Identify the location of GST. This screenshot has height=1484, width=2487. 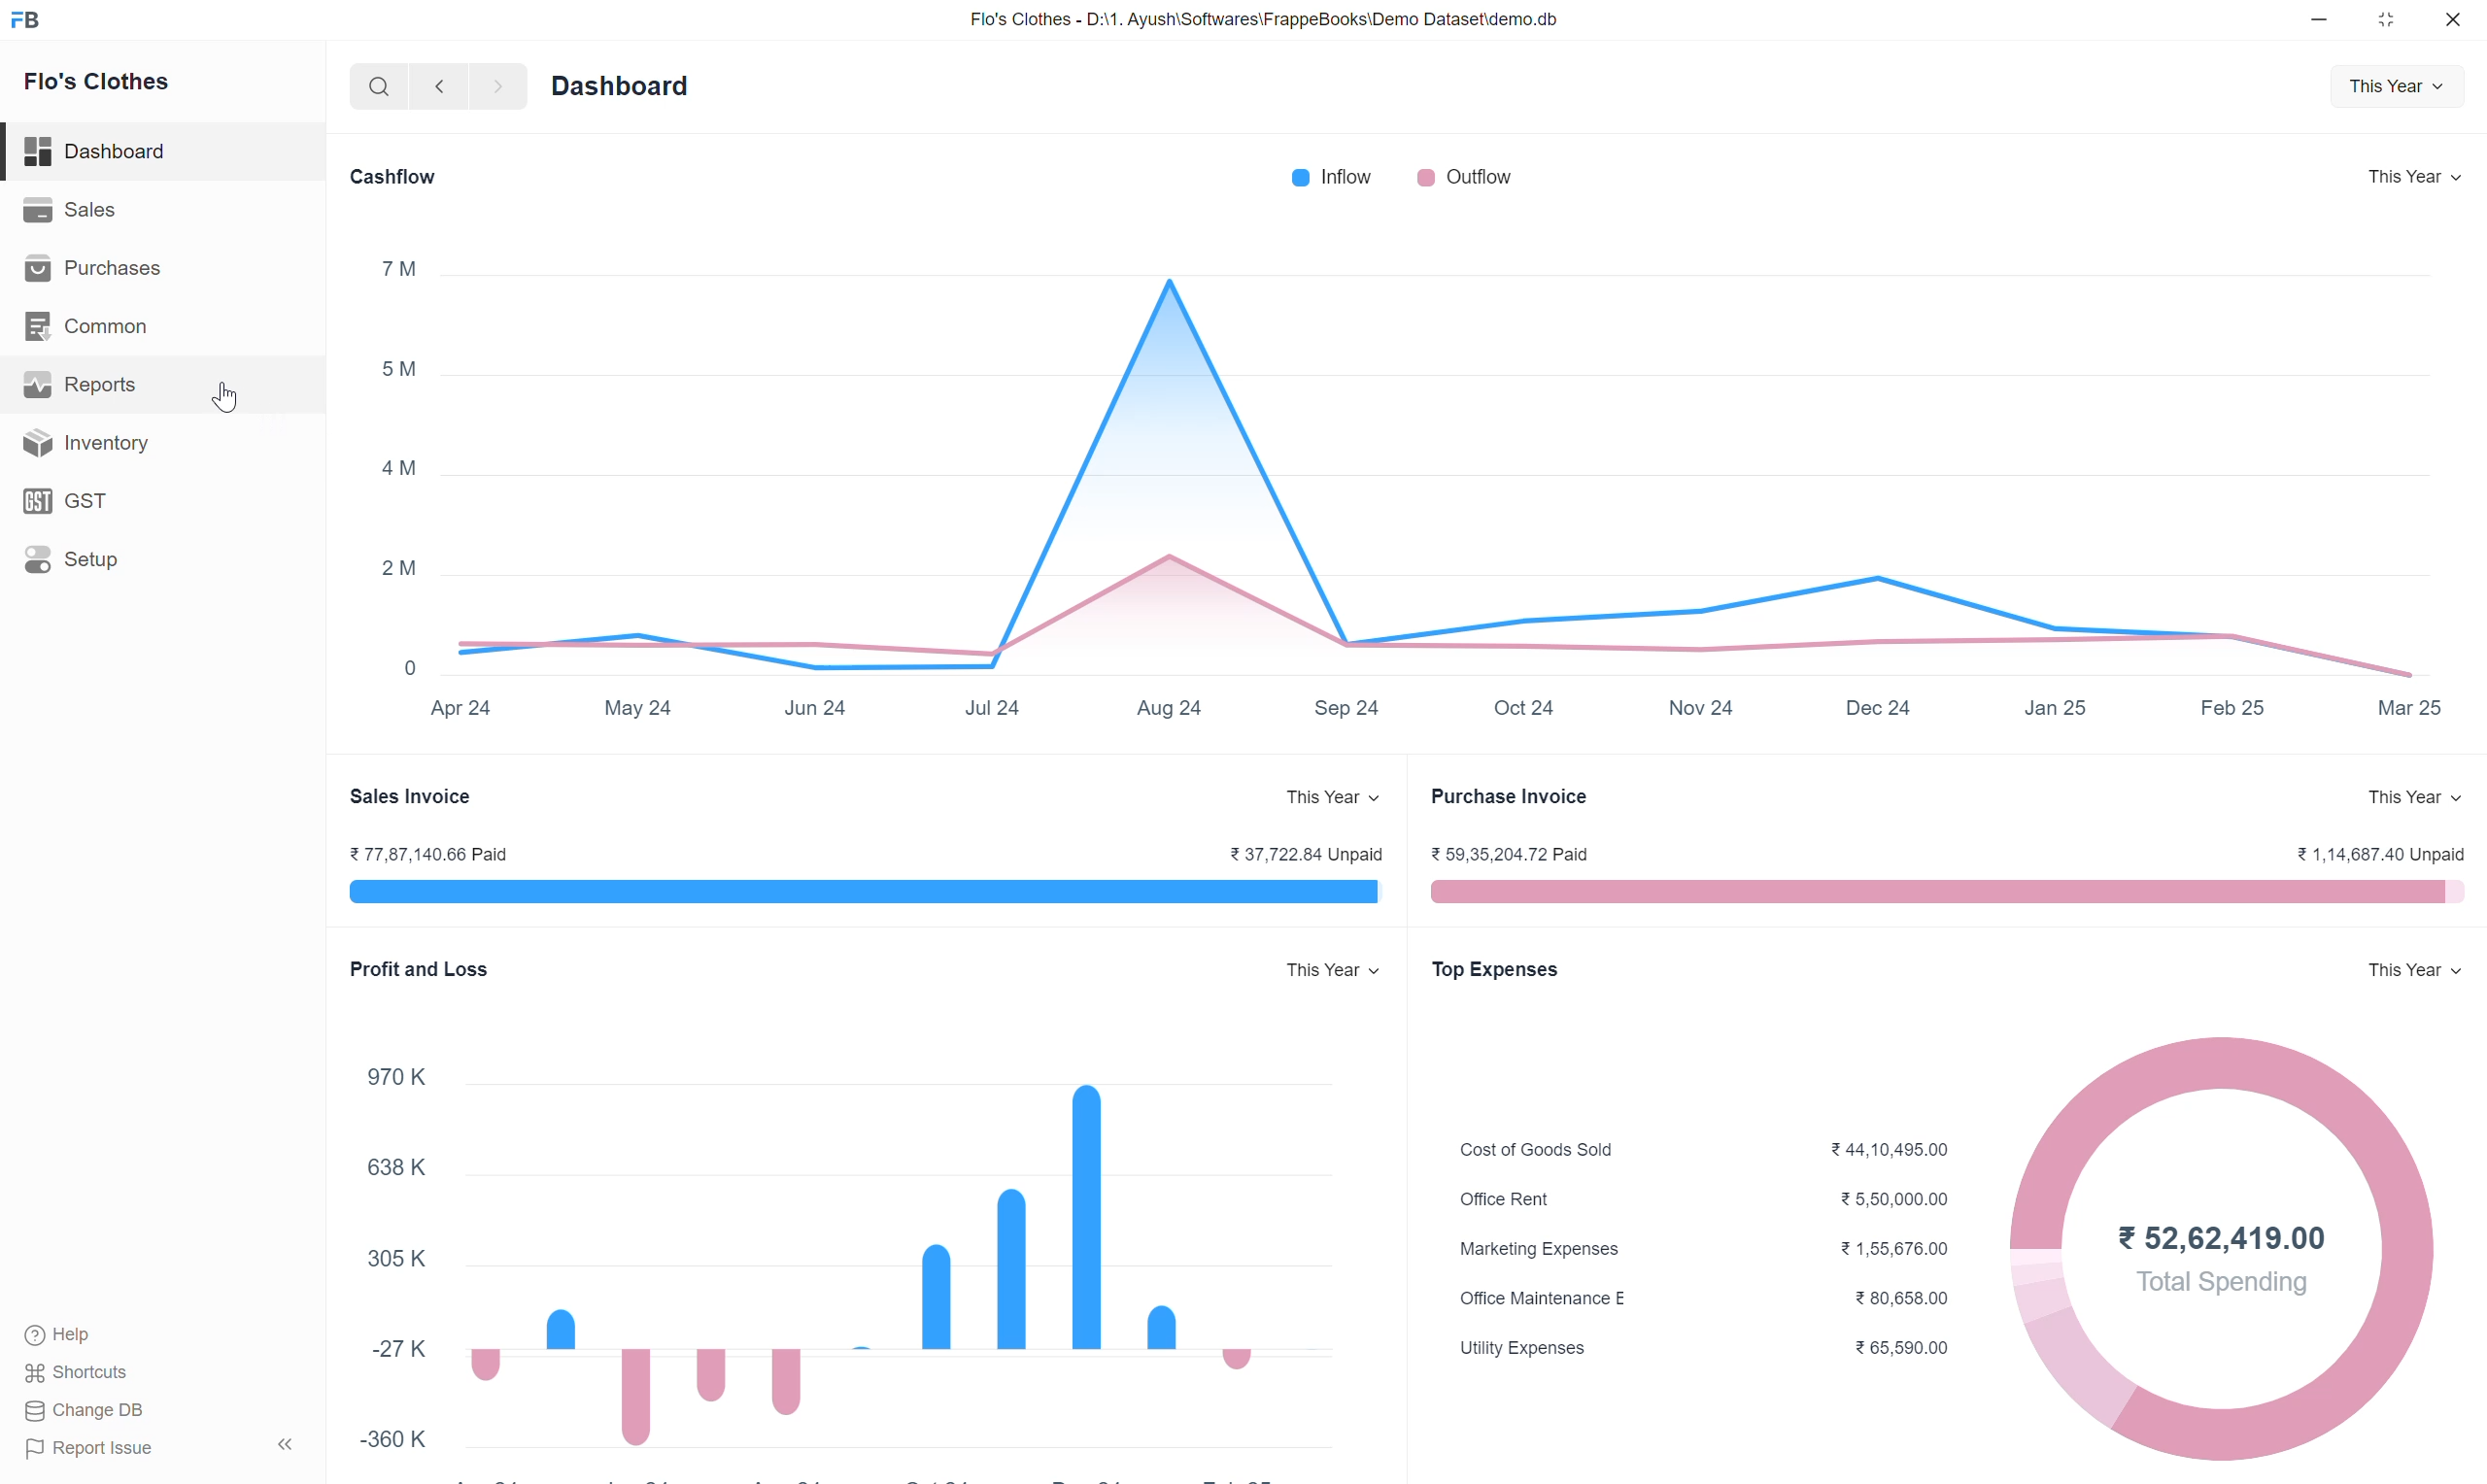
(79, 507).